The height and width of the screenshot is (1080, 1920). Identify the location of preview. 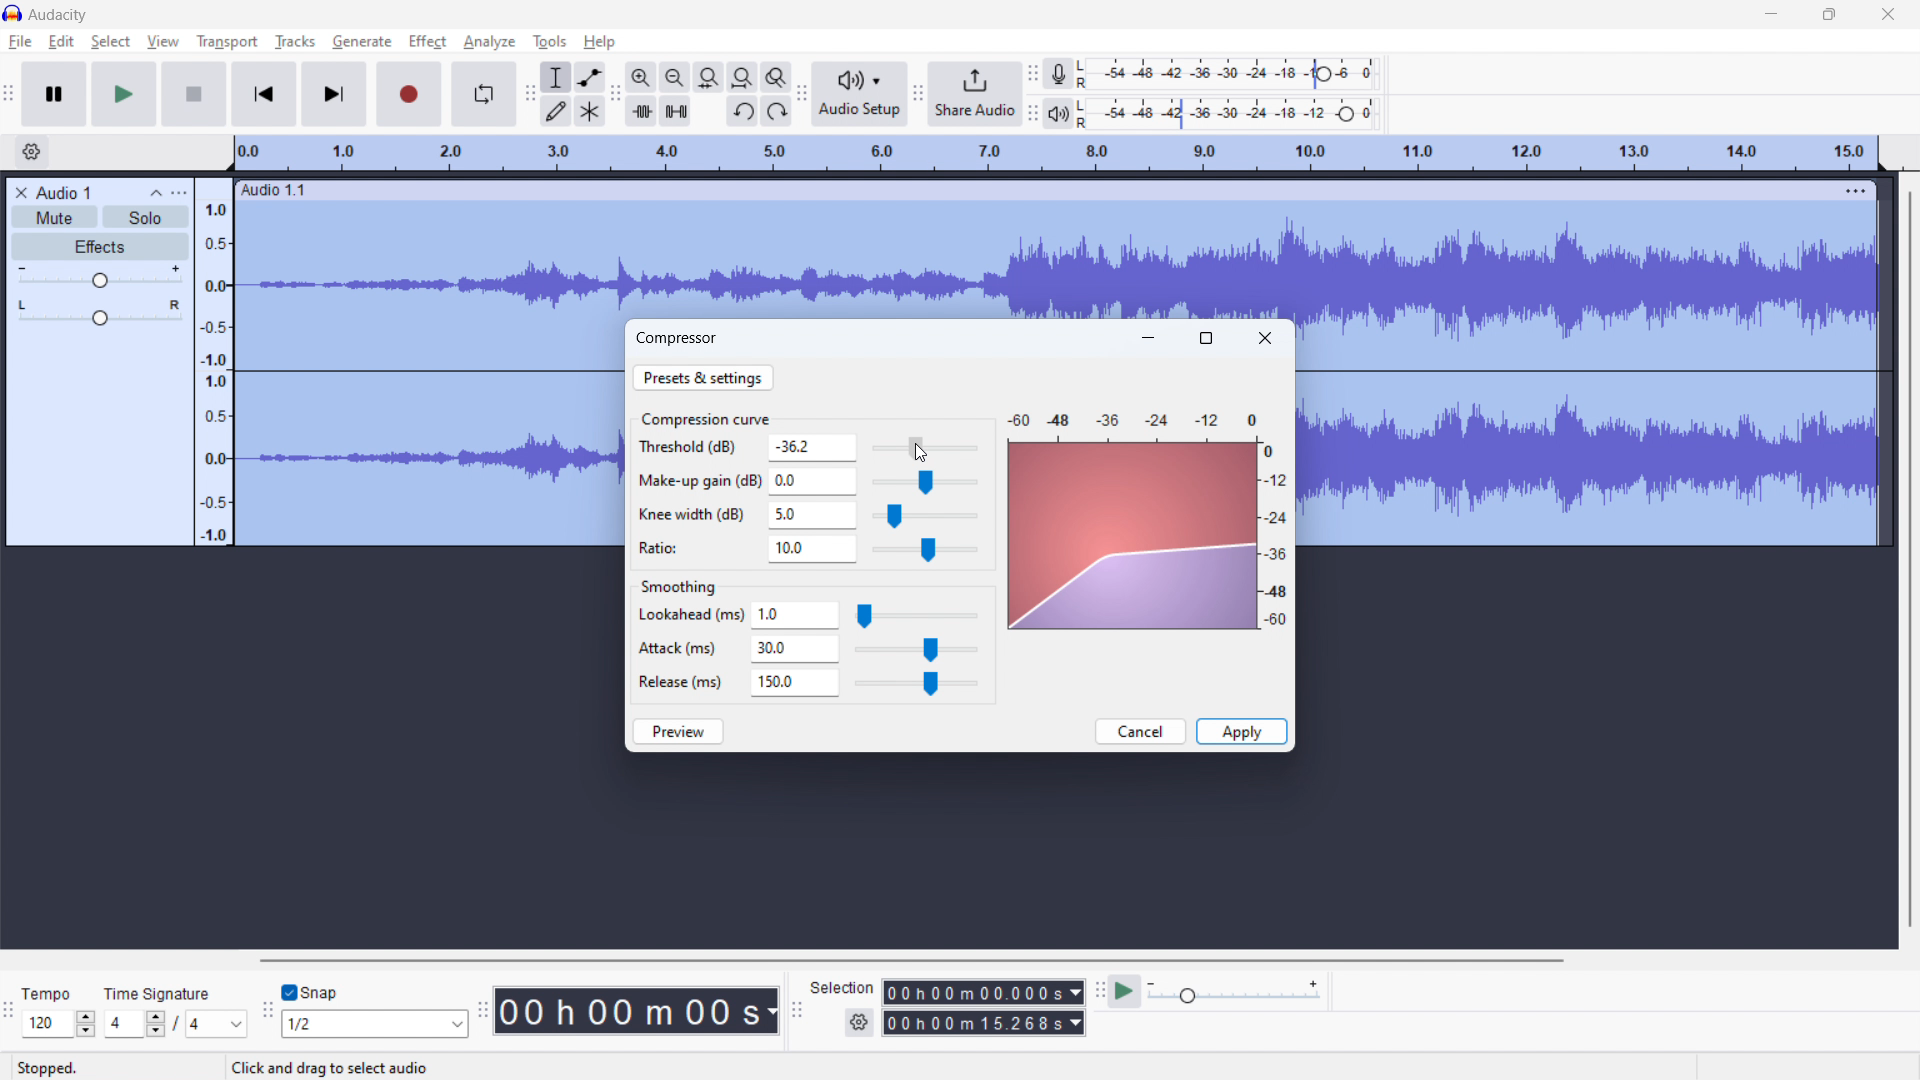
(679, 731).